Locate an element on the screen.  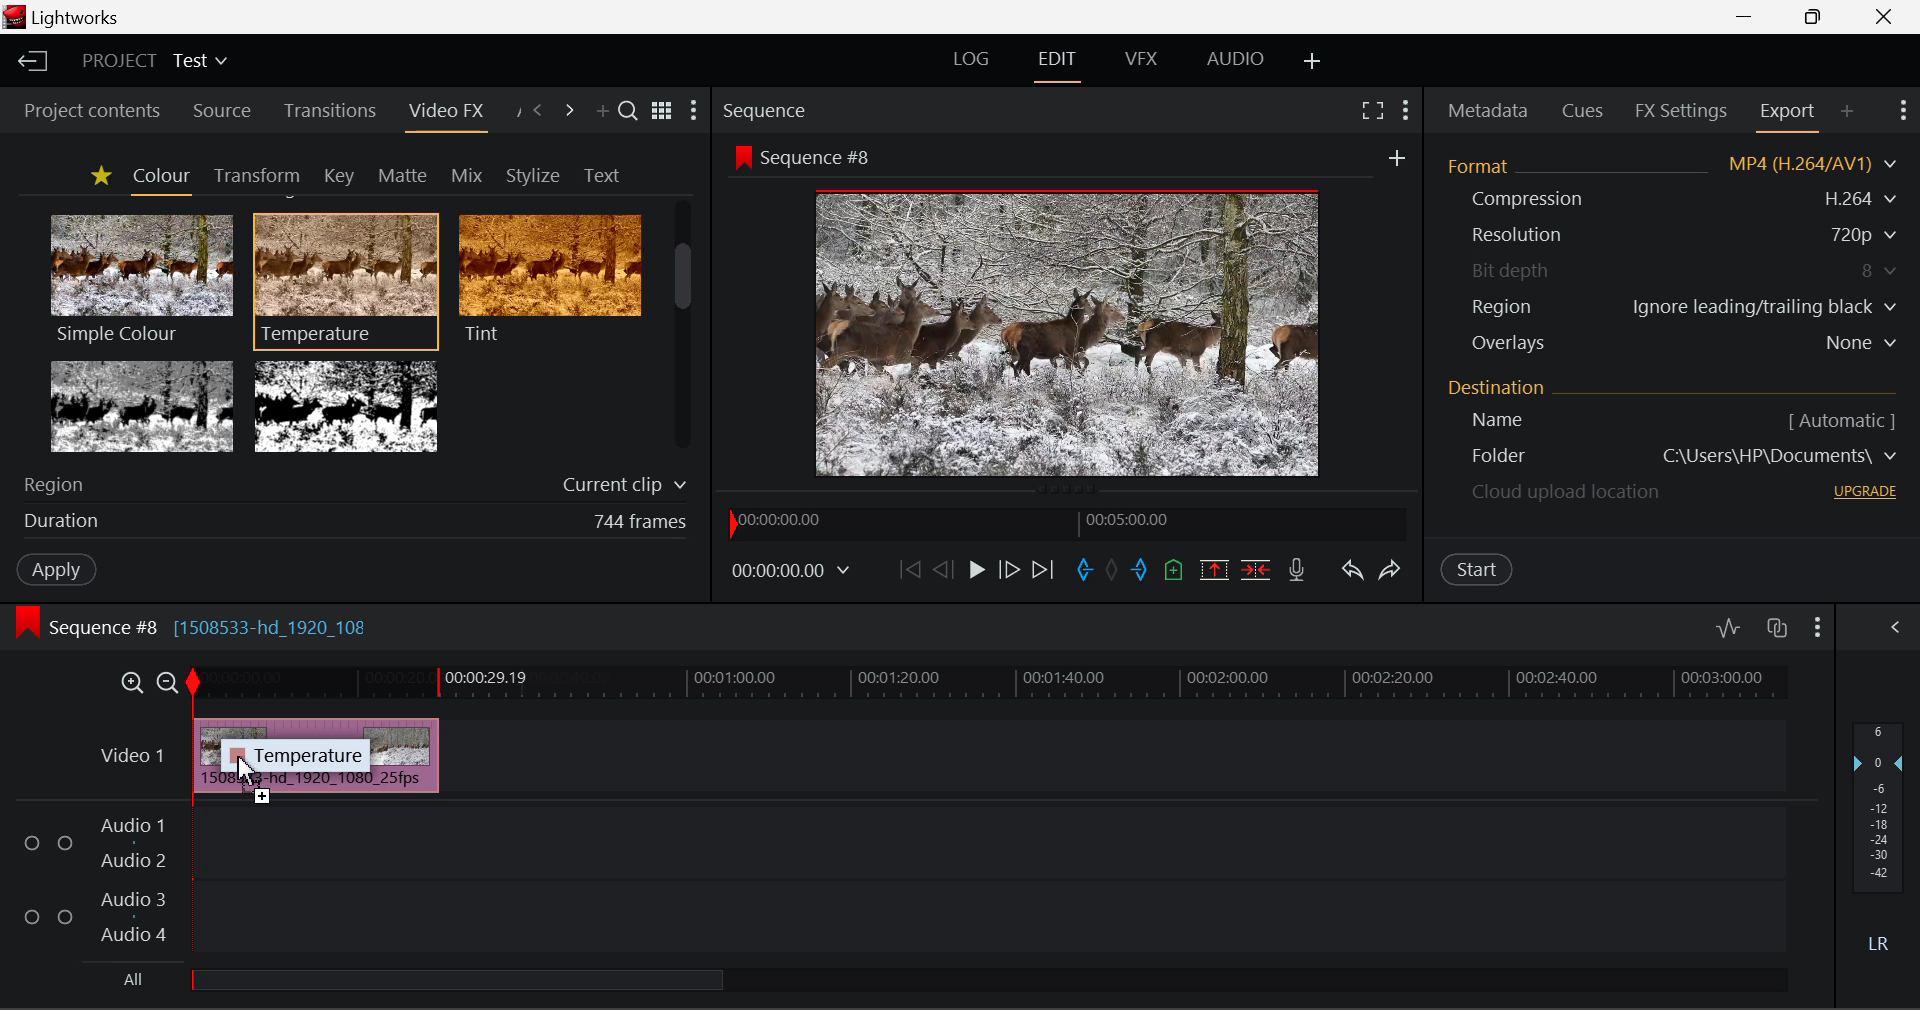
icon is located at coordinates (28, 622).